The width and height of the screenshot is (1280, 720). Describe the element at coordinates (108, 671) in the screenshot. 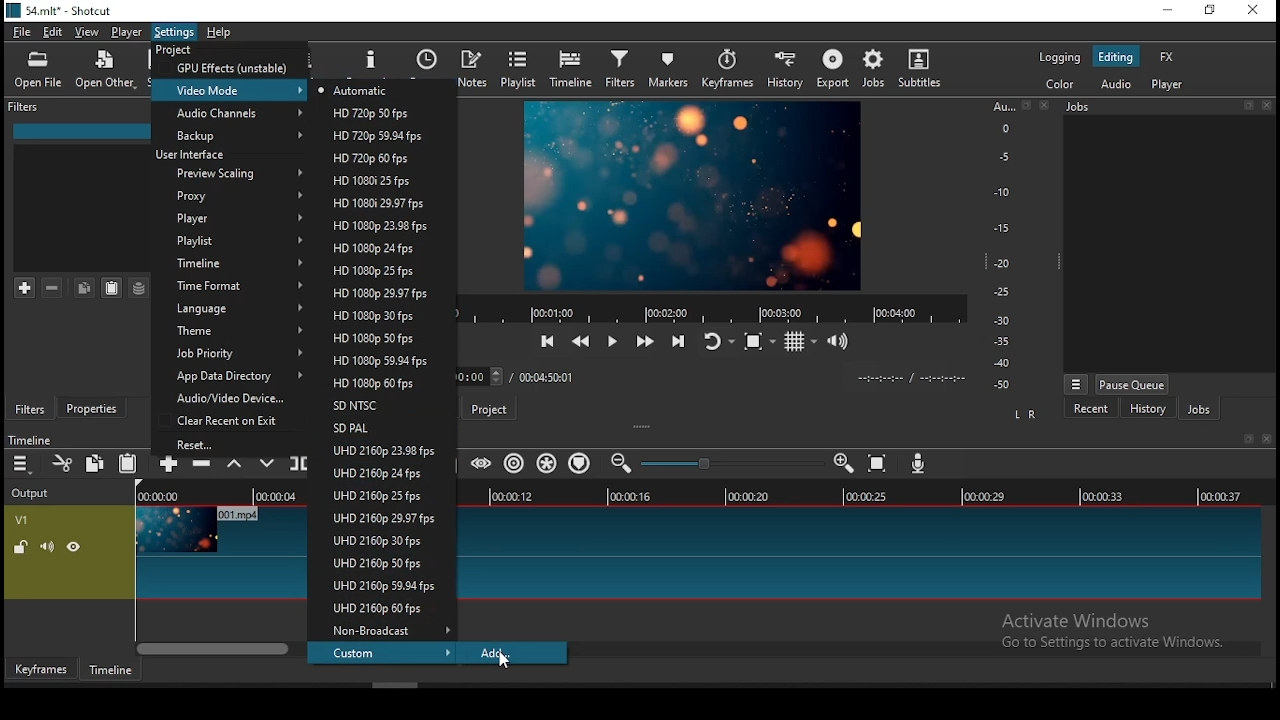

I see `timeline` at that location.